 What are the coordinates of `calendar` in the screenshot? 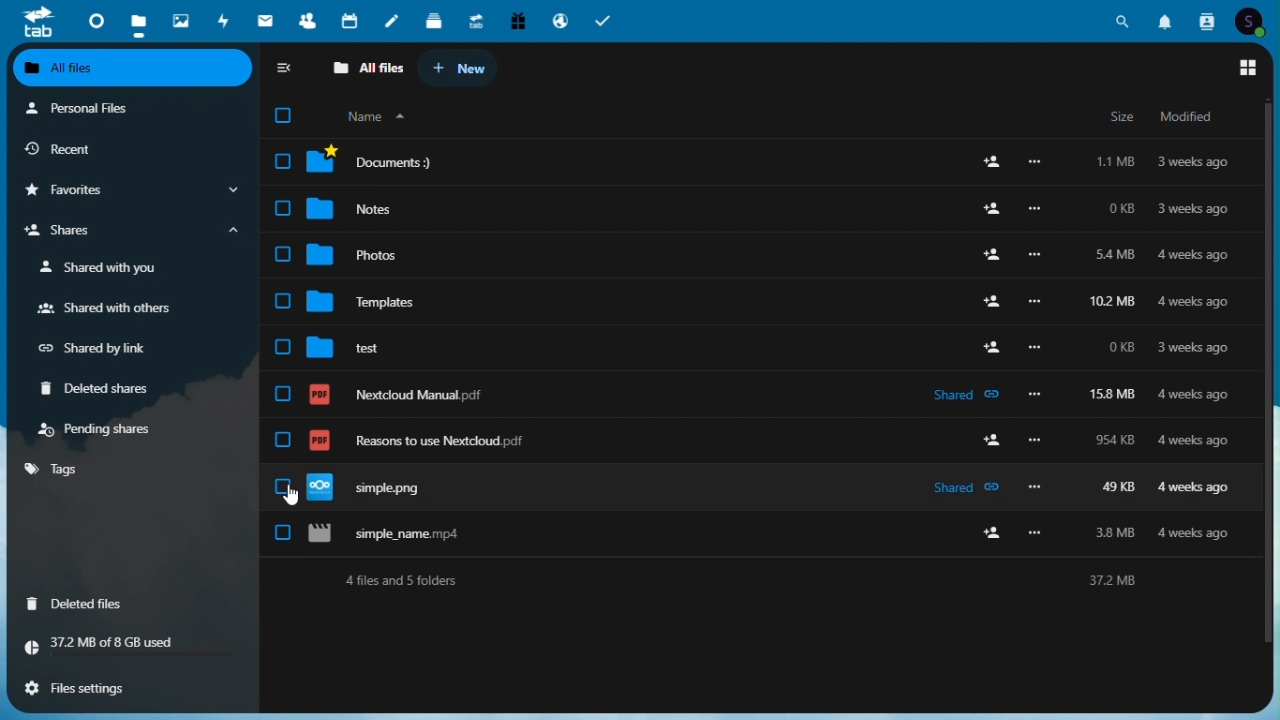 It's located at (352, 19).